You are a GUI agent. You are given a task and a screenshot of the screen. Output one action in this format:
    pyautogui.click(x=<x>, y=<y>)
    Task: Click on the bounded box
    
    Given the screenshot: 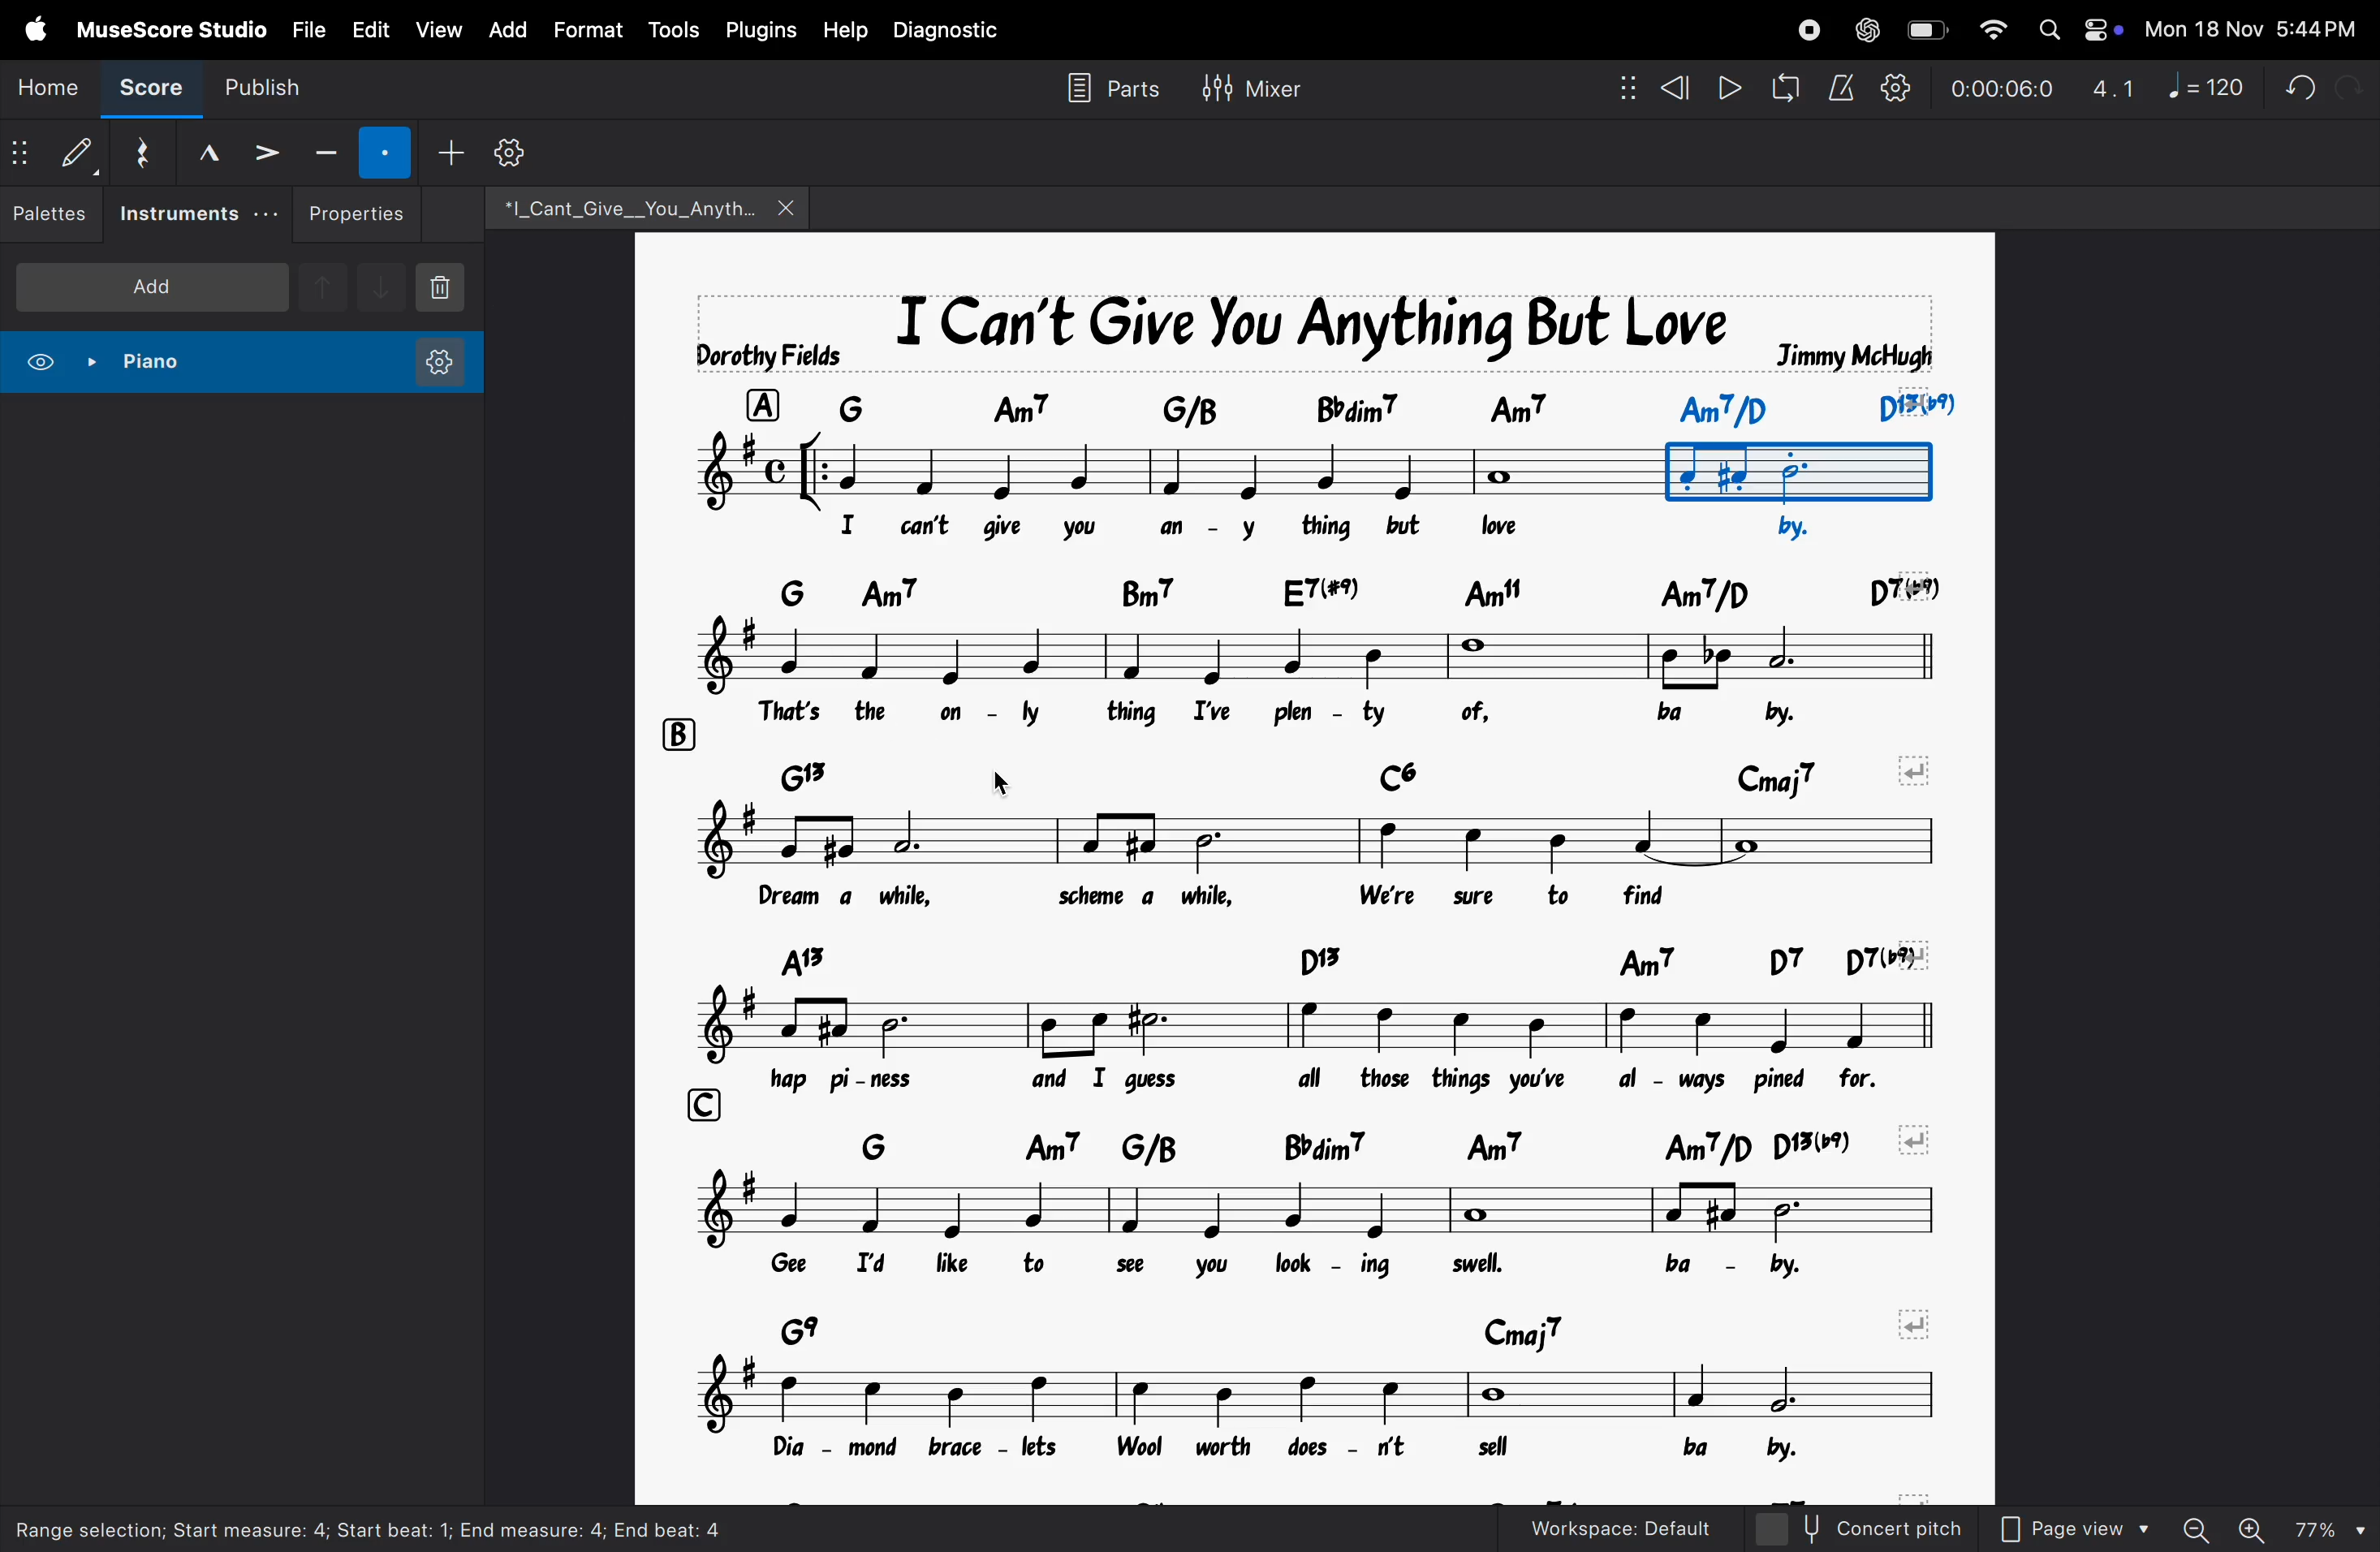 What is the action you would take?
    pyautogui.click(x=1797, y=471)
    